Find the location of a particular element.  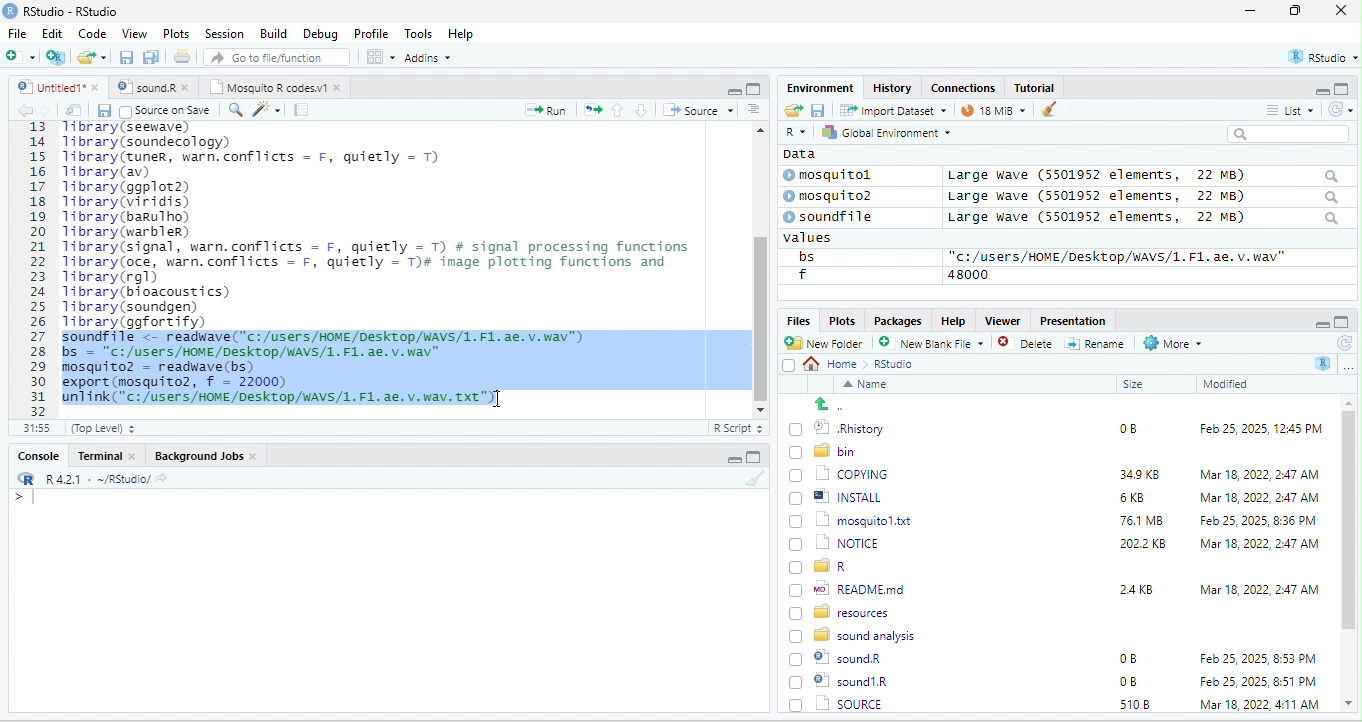

Terminal is located at coordinates (107, 455).